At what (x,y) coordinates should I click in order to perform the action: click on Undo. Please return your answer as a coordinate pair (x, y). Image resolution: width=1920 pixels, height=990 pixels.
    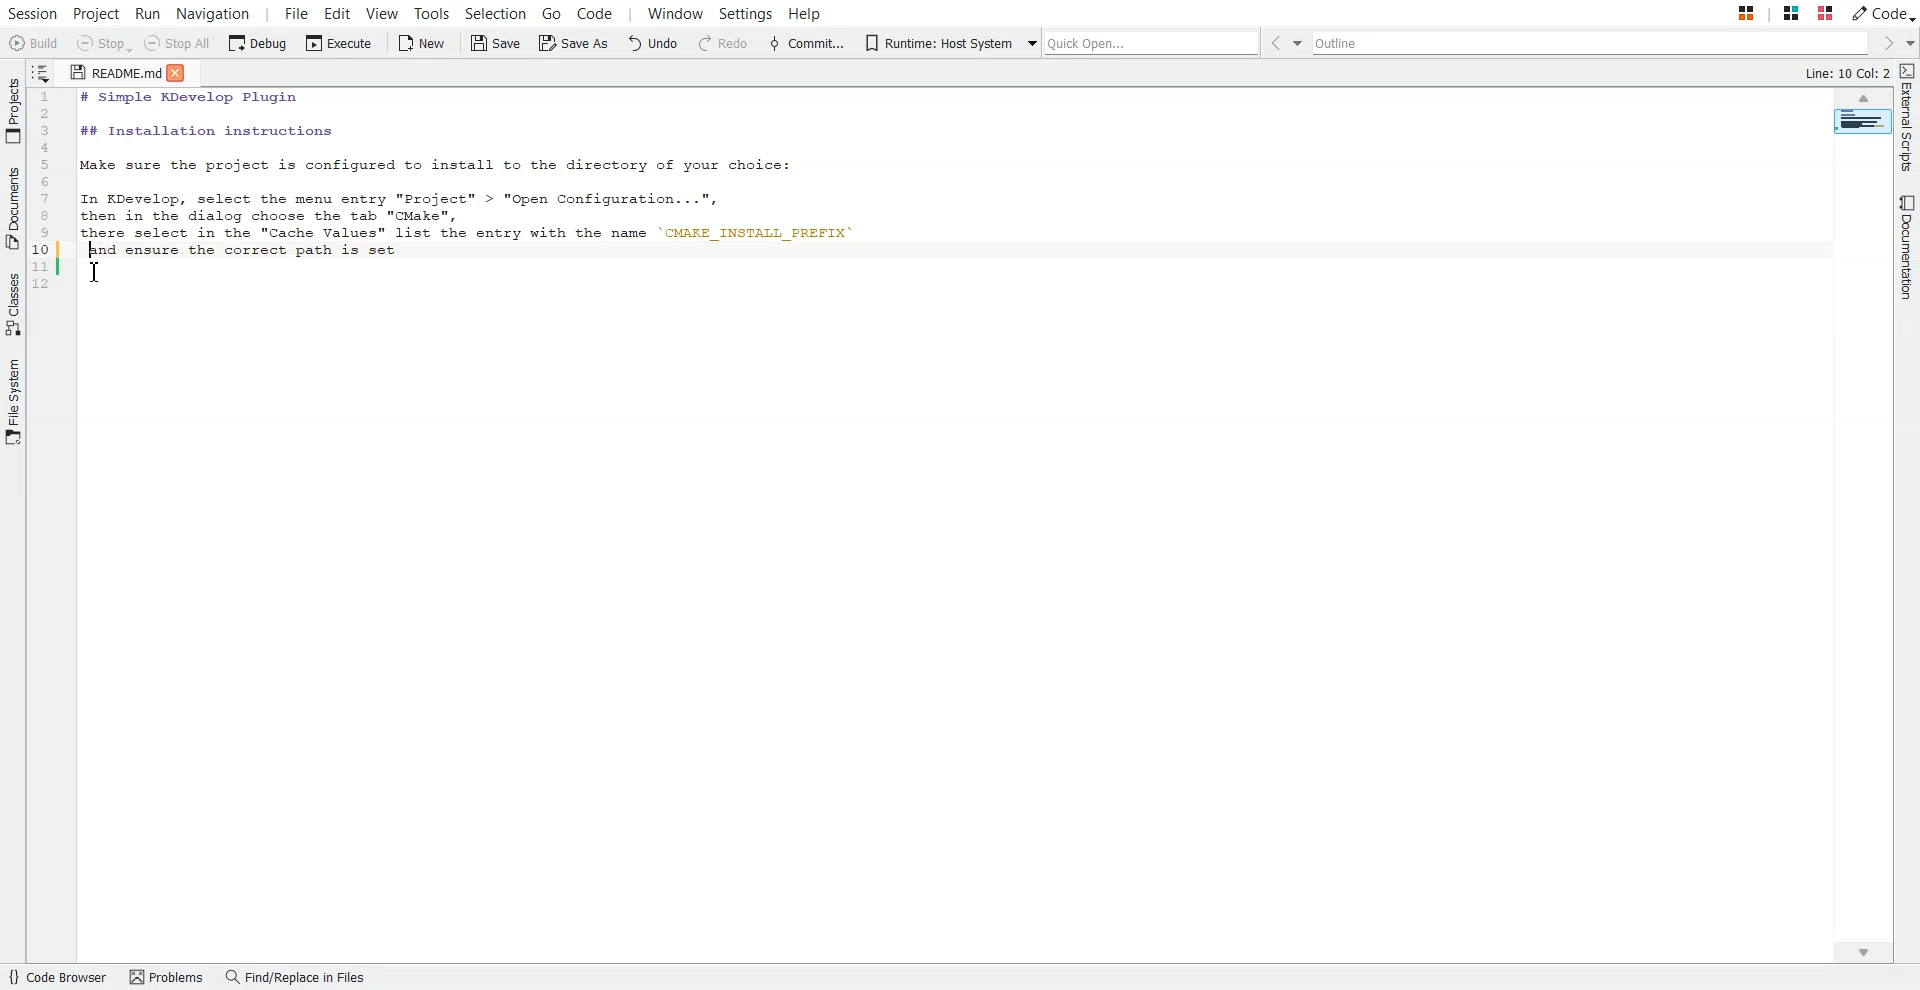
    Looking at the image, I should click on (653, 44).